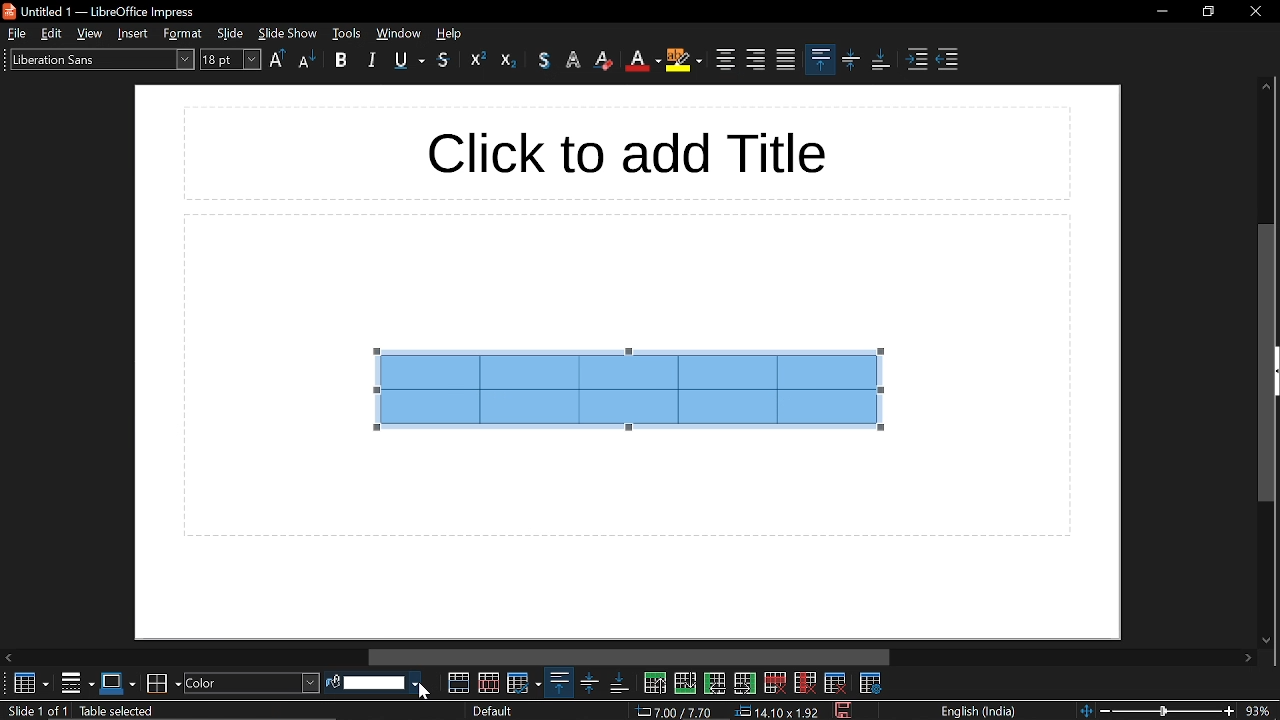 Image resolution: width=1280 pixels, height=720 pixels. Describe the element at coordinates (754, 59) in the screenshot. I see `align right` at that location.